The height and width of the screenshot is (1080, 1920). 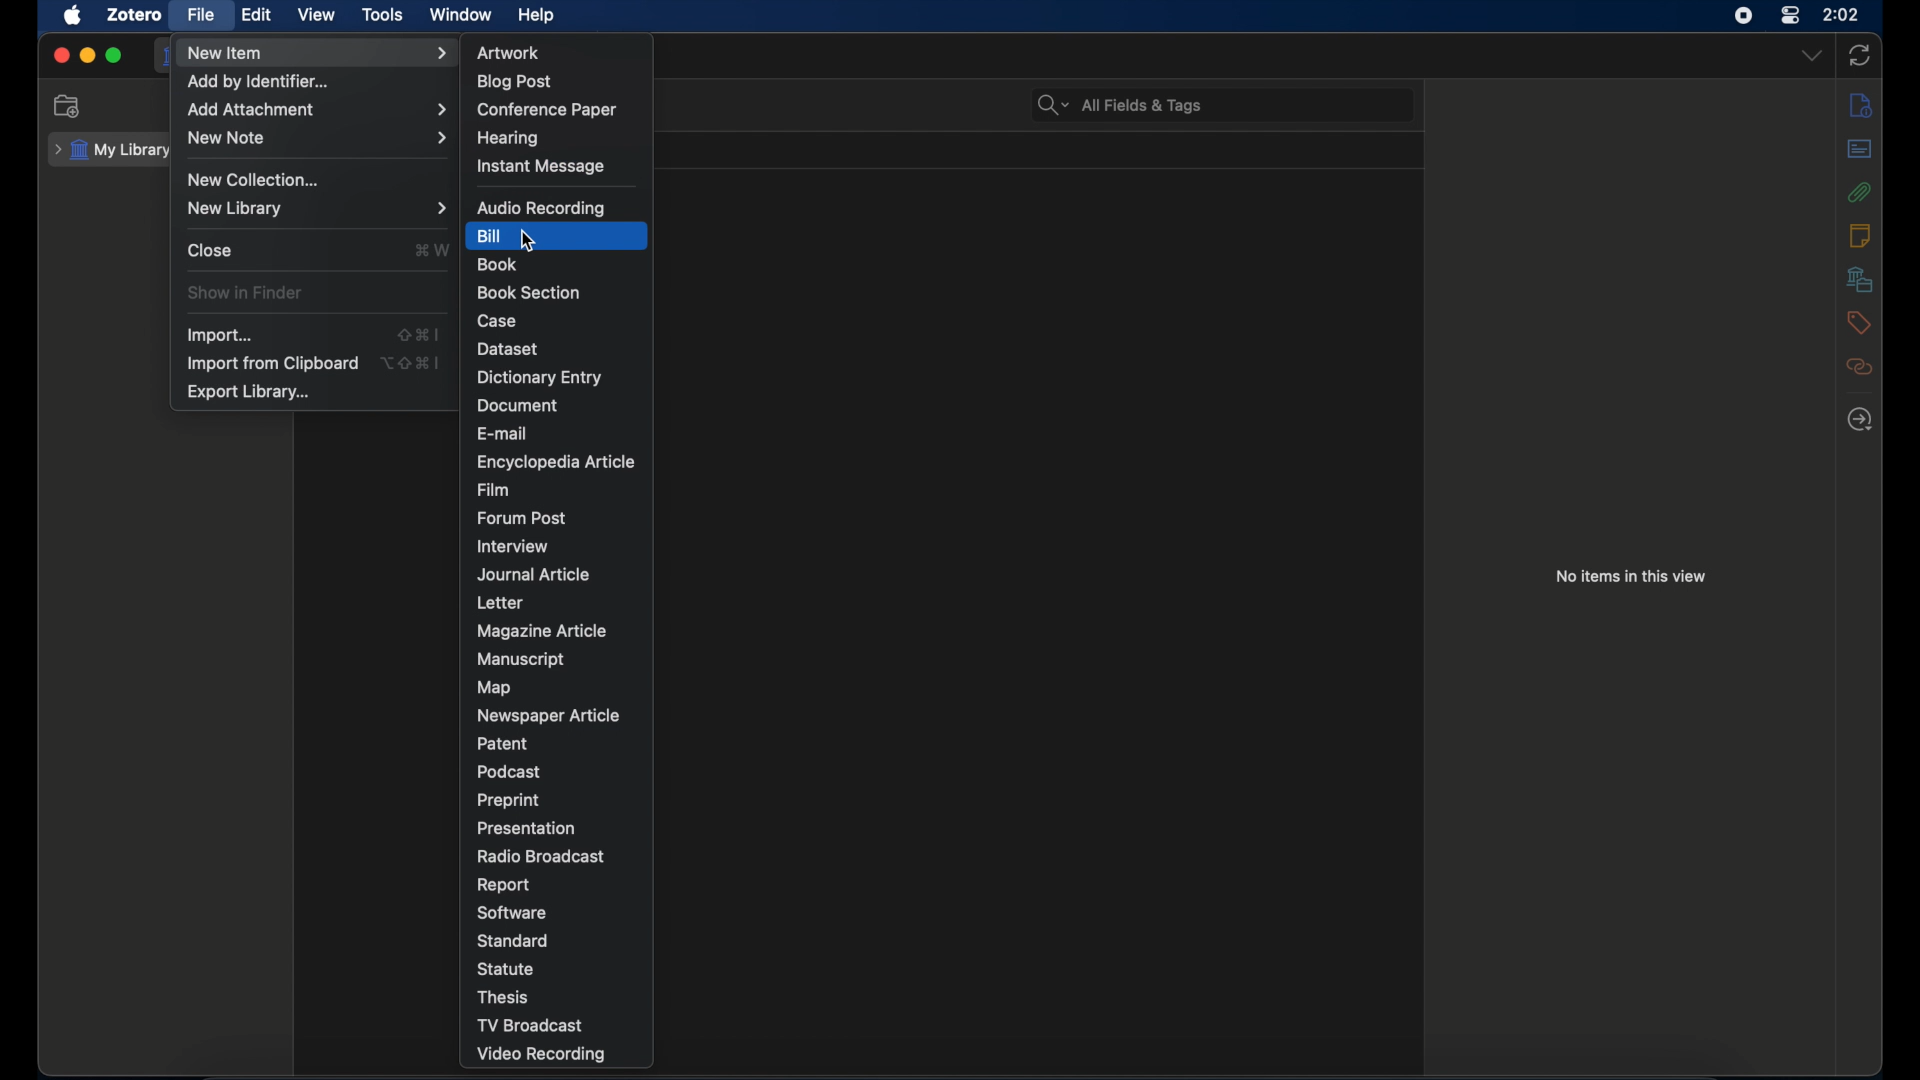 I want to click on new note, so click(x=318, y=138).